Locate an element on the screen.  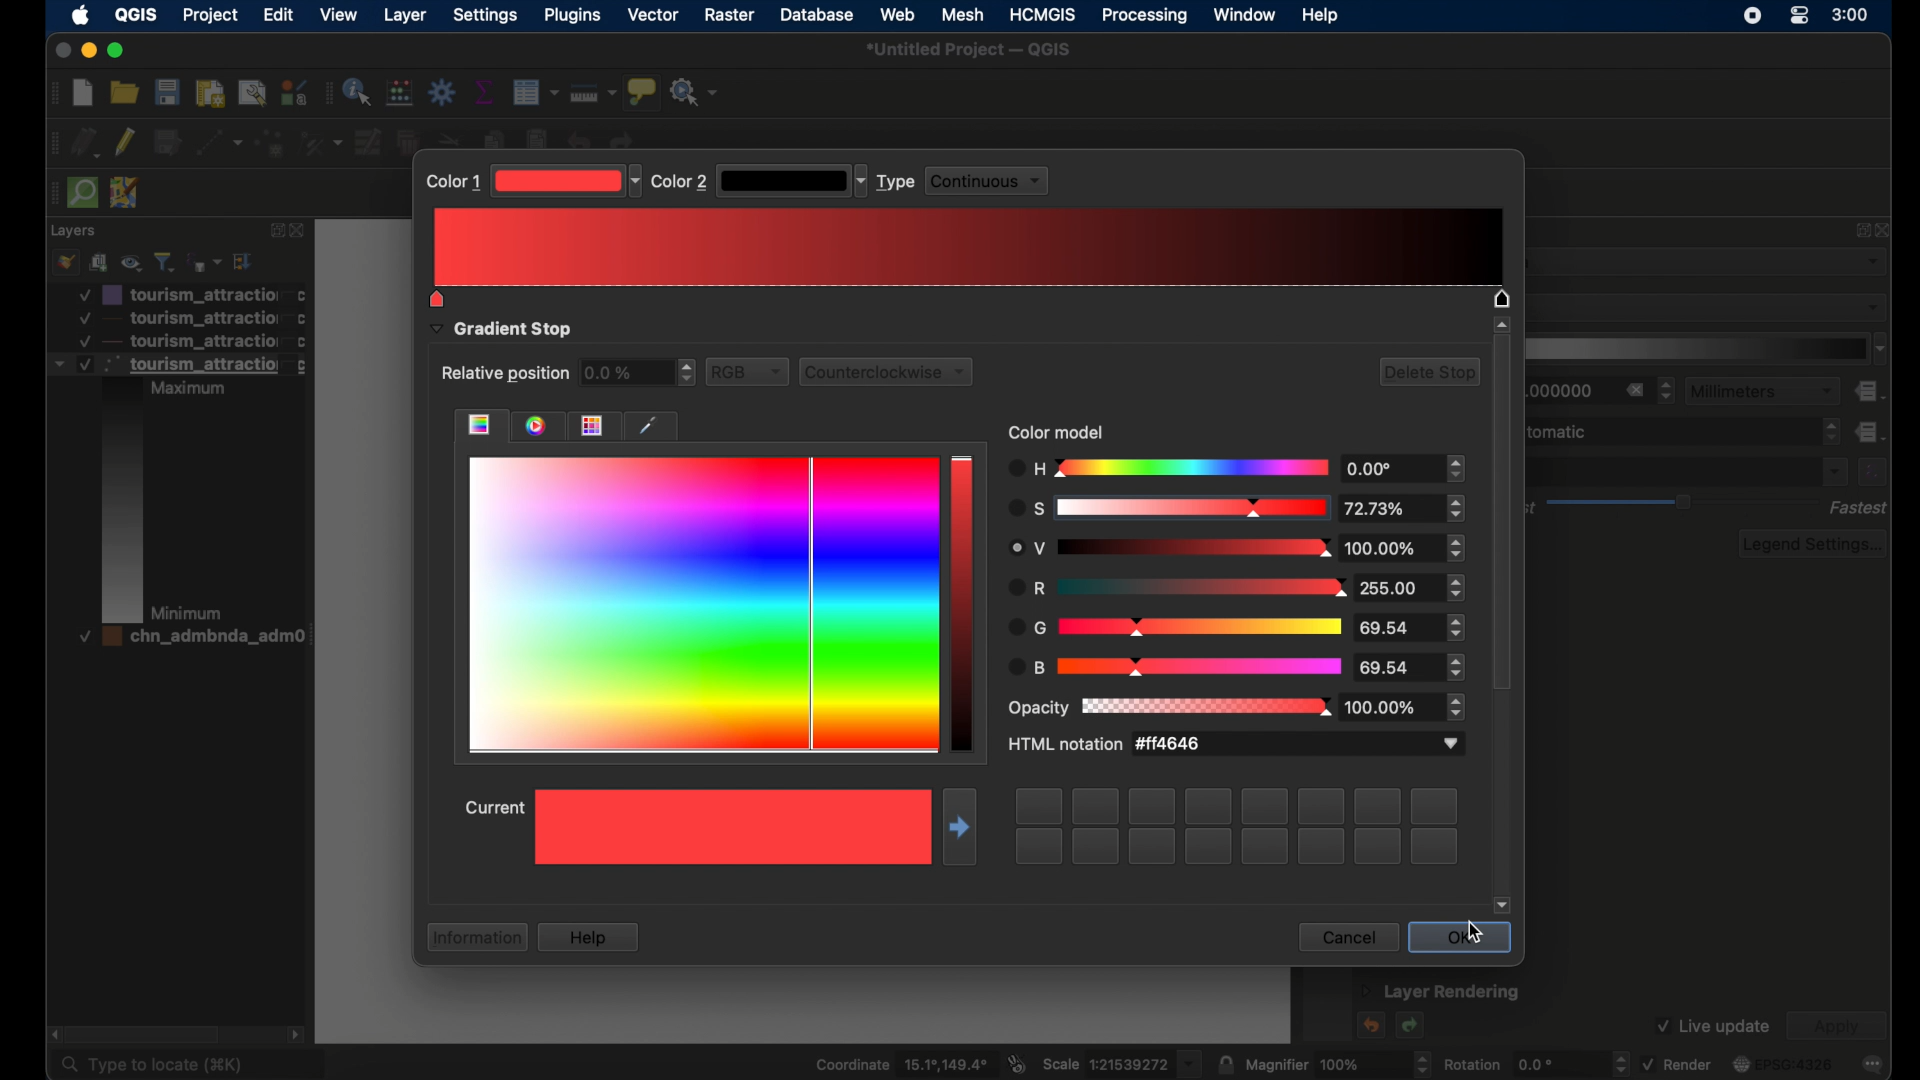
information is located at coordinates (474, 938).